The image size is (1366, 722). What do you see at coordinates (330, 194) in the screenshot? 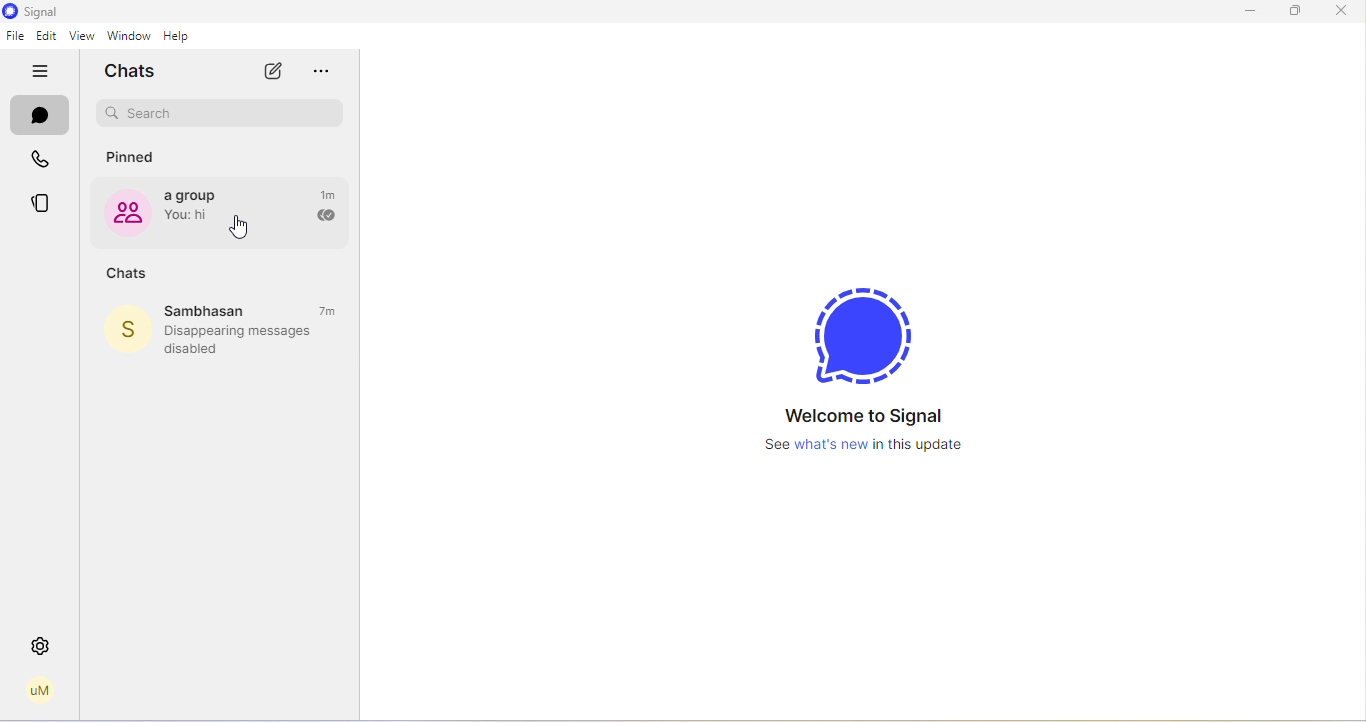
I see `1m` at bounding box center [330, 194].